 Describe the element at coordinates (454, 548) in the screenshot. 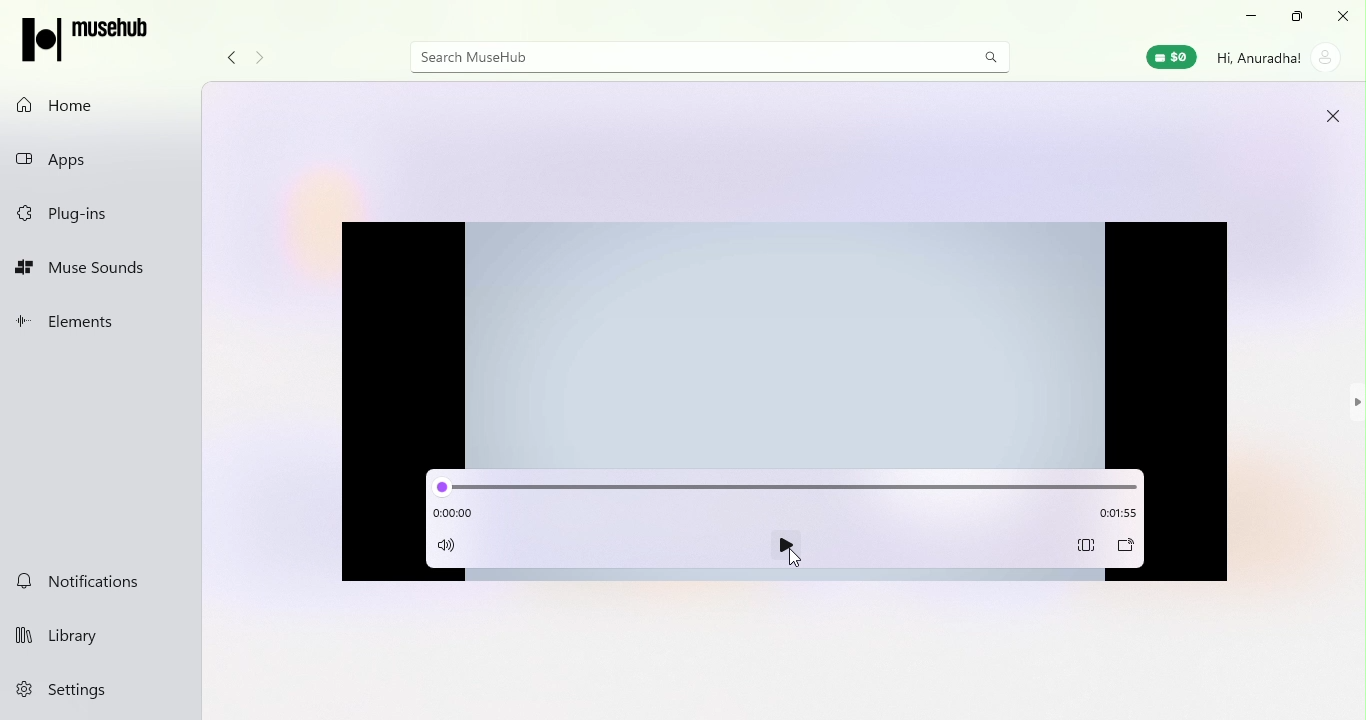

I see `Mute` at that location.